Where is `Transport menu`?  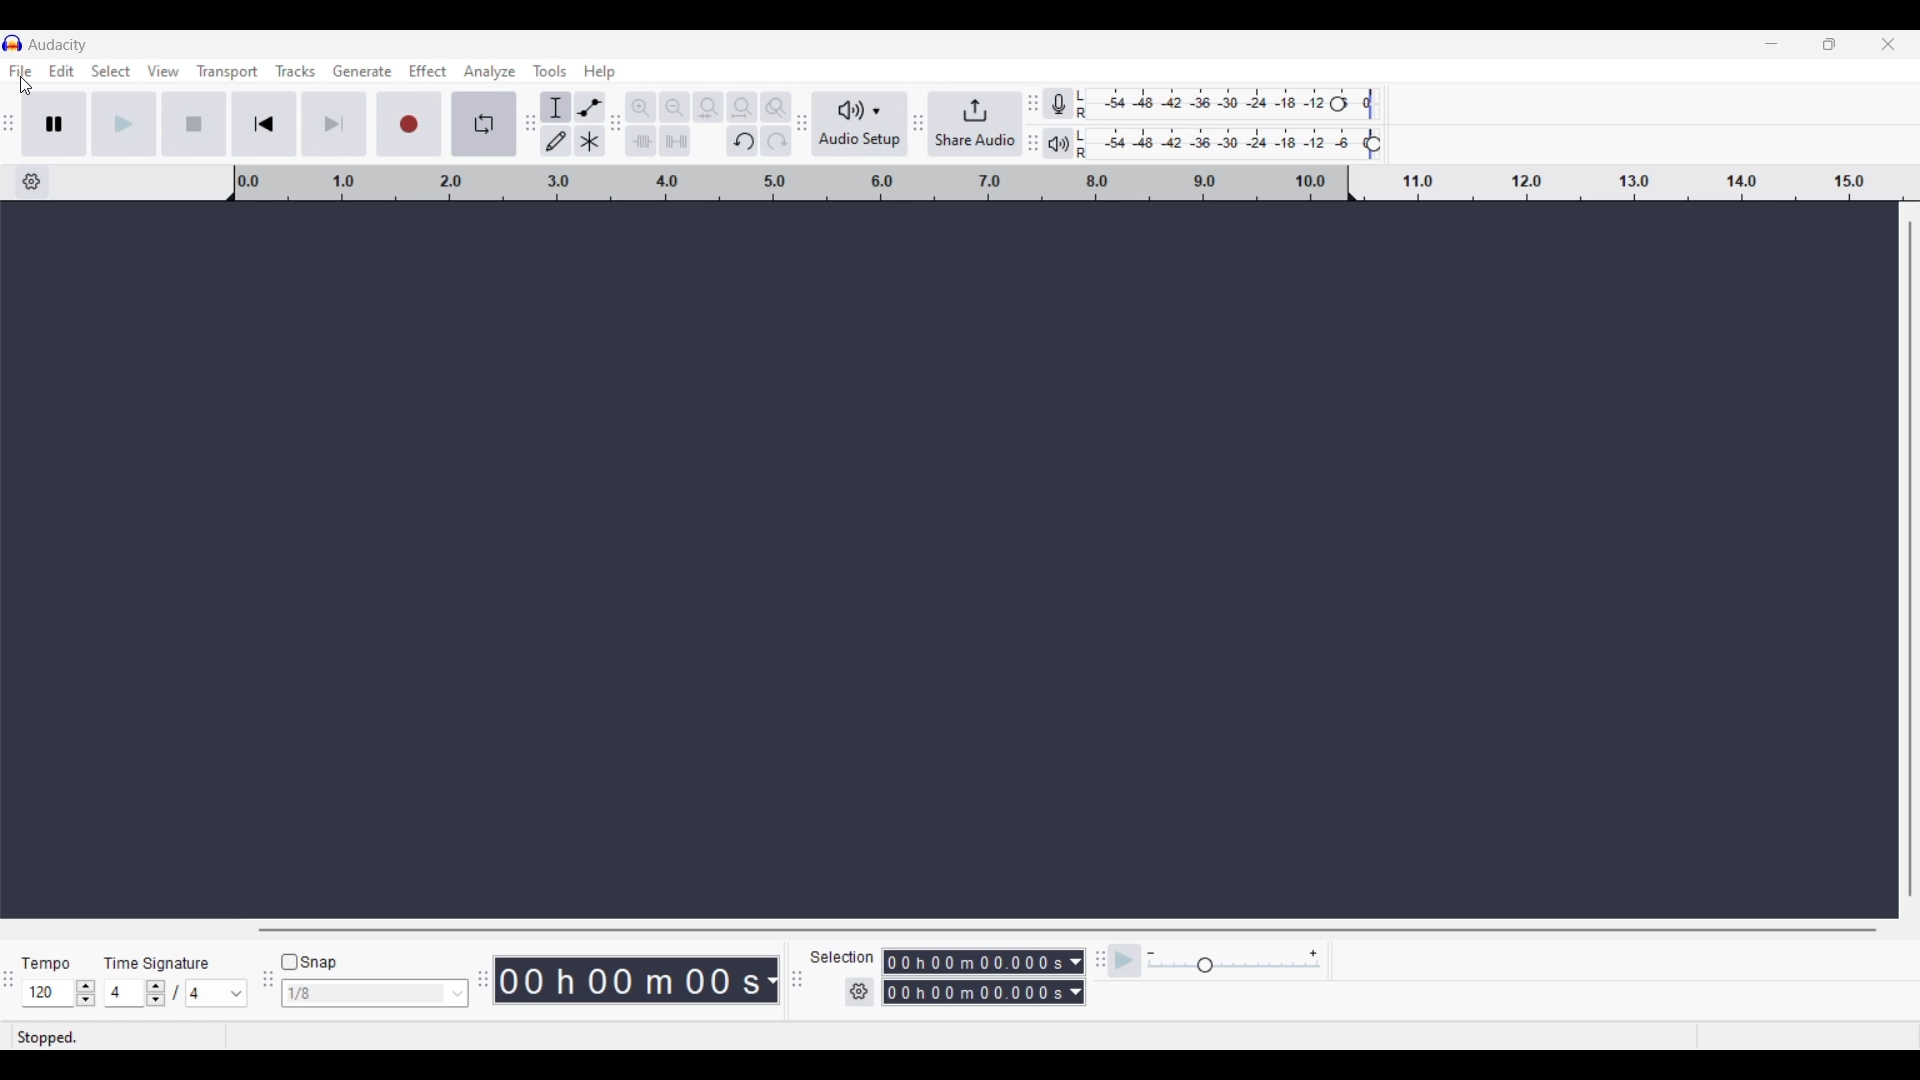
Transport menu is located at coordinates (227, 71).